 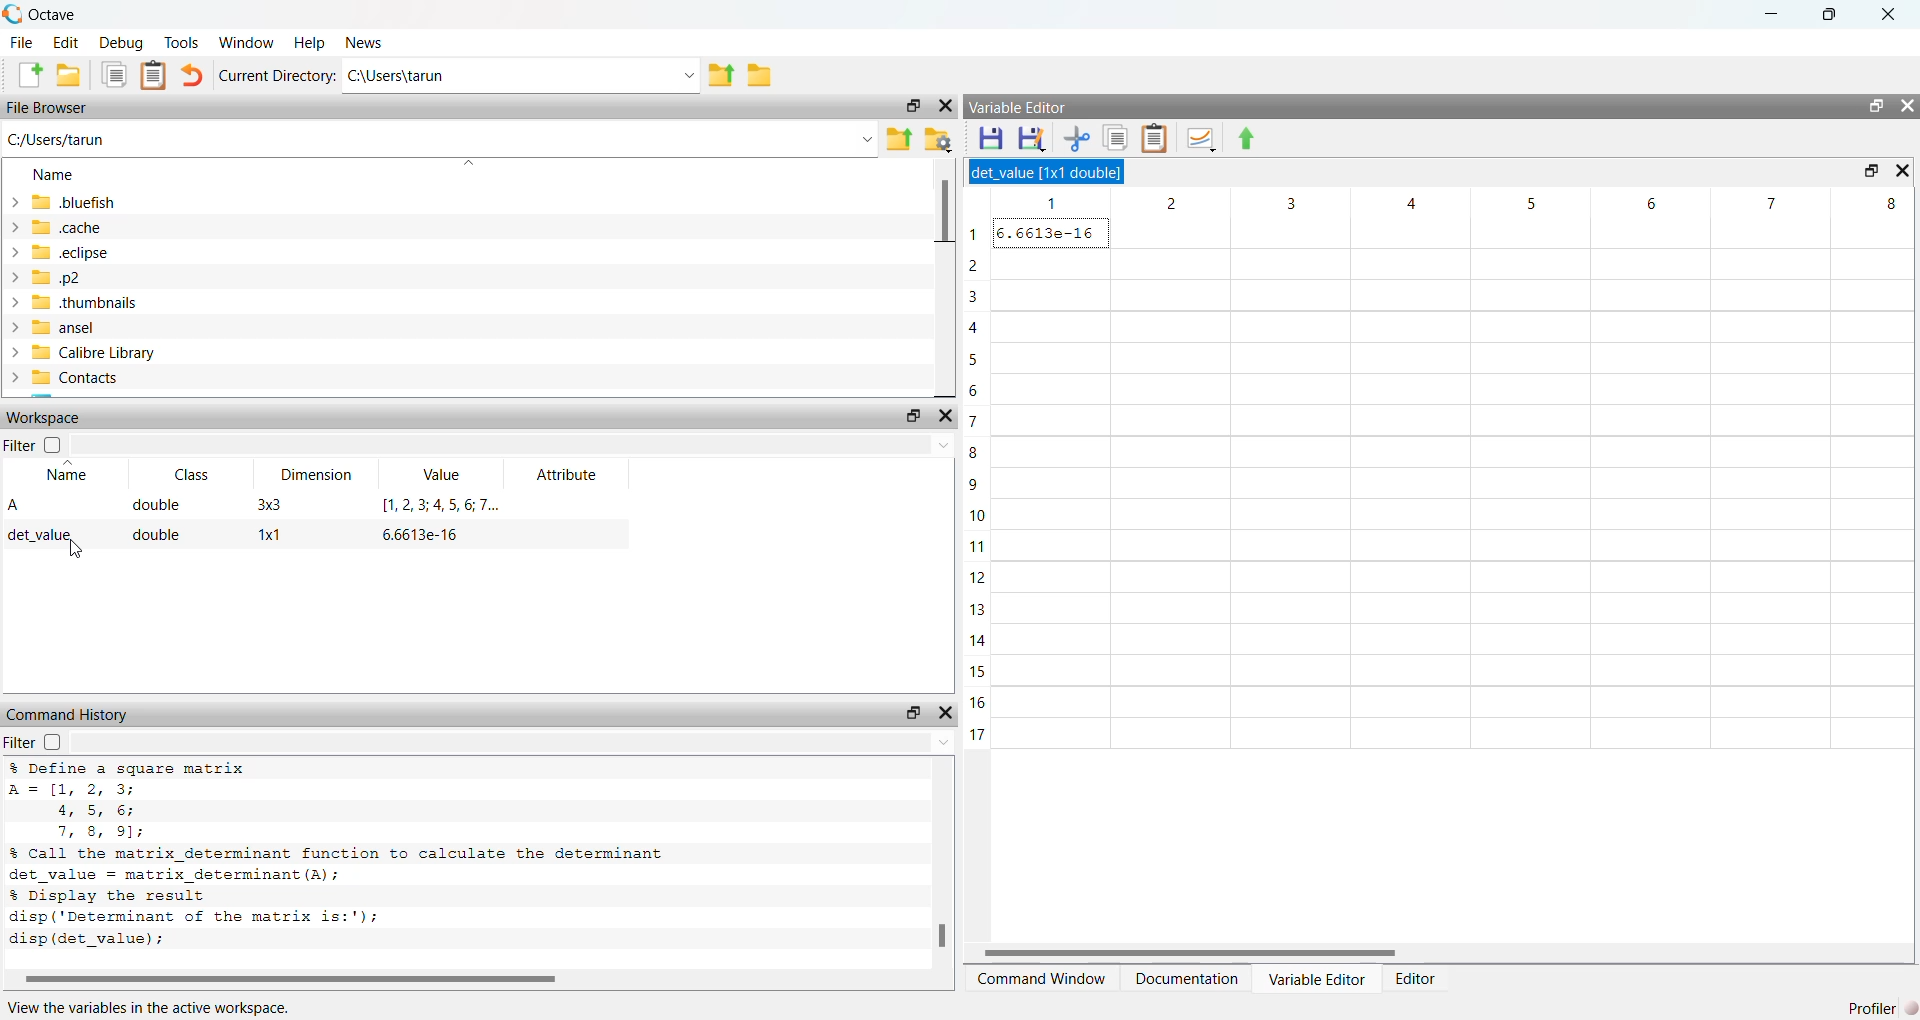 I want to click on contacts, so click(x=69, y=378).